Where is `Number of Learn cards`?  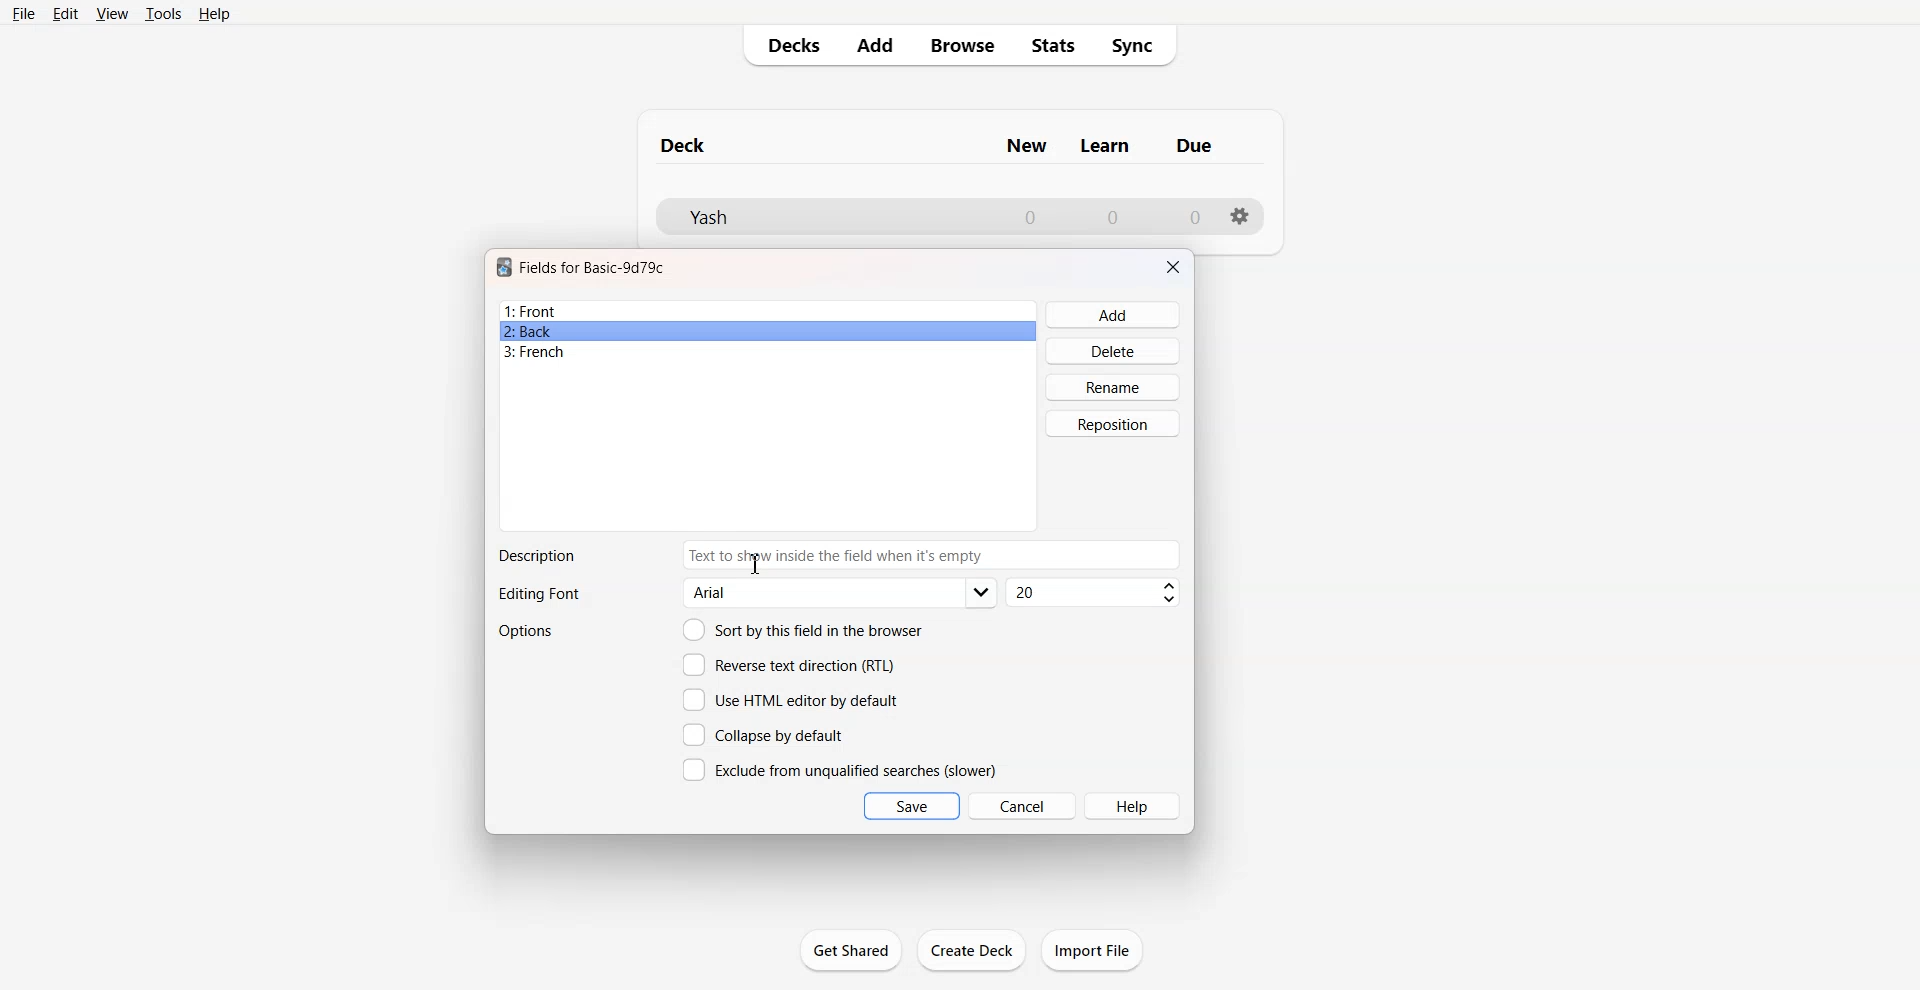
Number of Learn cards is located at coordinates (1113, 216).